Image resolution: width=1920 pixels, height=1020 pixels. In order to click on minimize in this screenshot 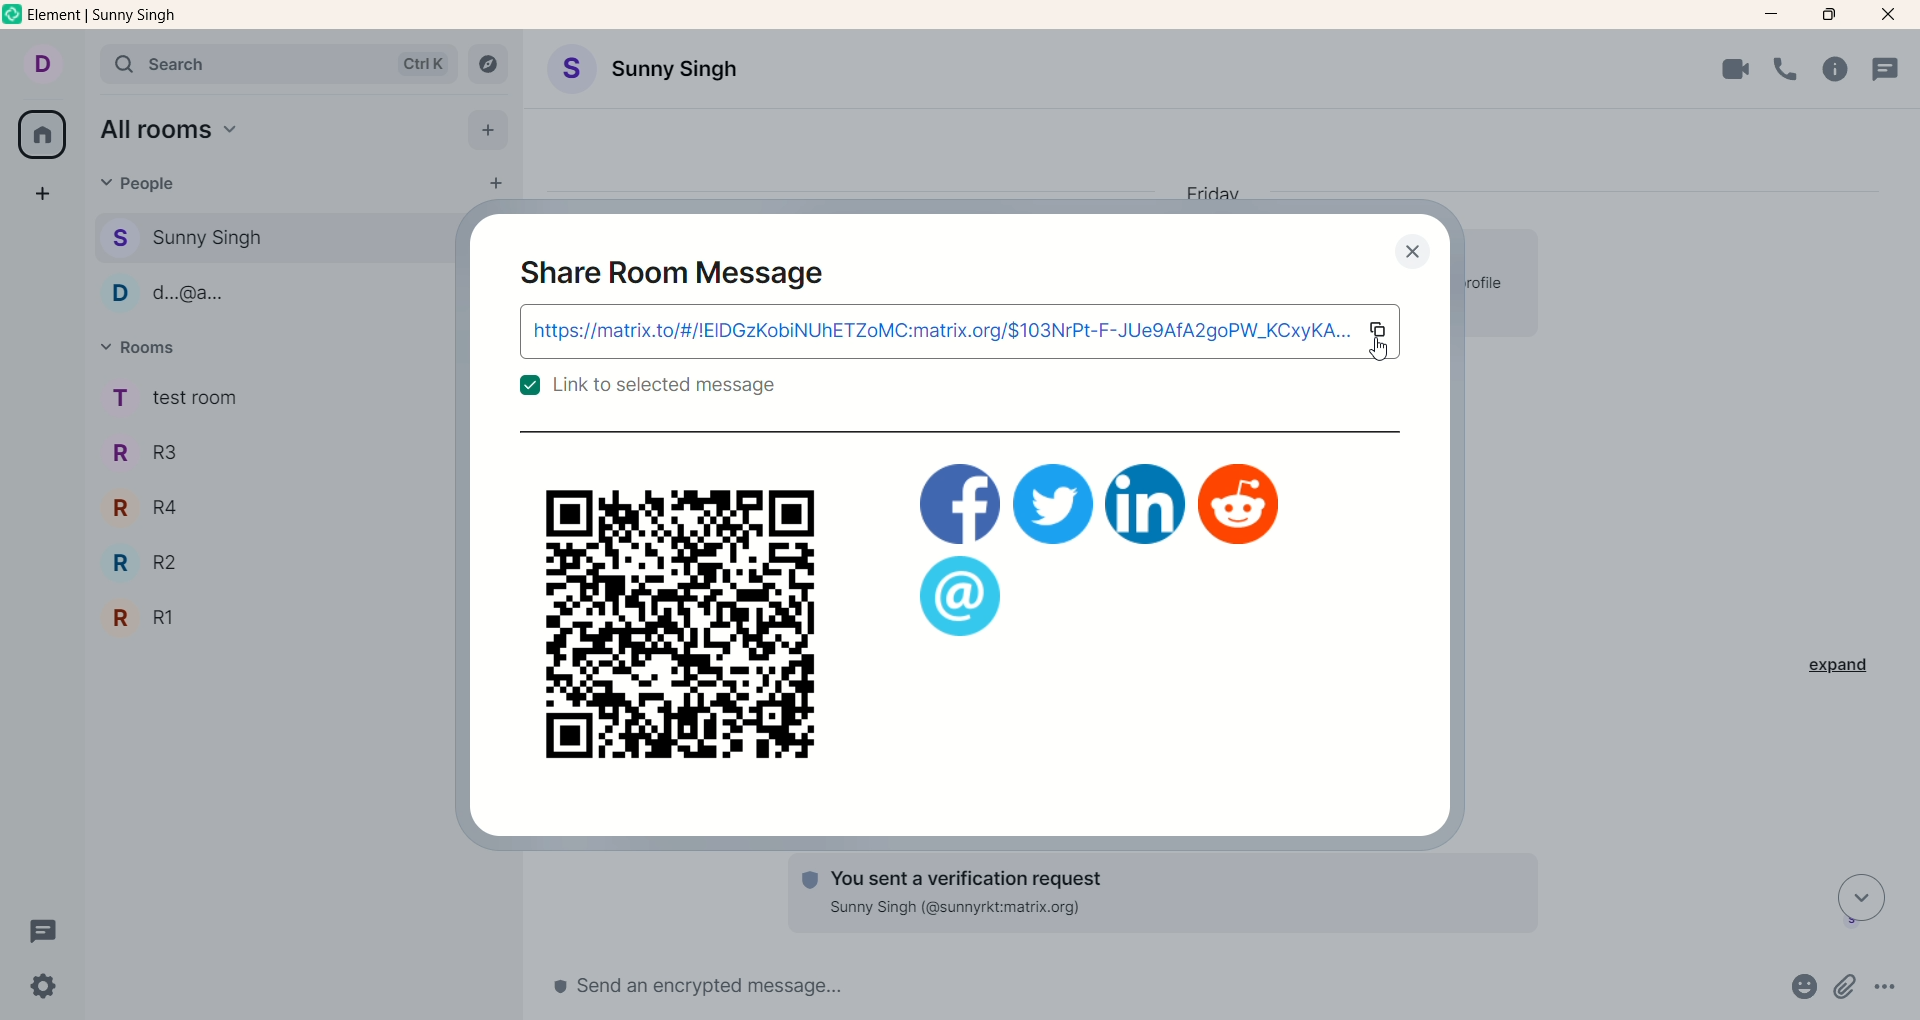, I will do `click(1774, 12)`.